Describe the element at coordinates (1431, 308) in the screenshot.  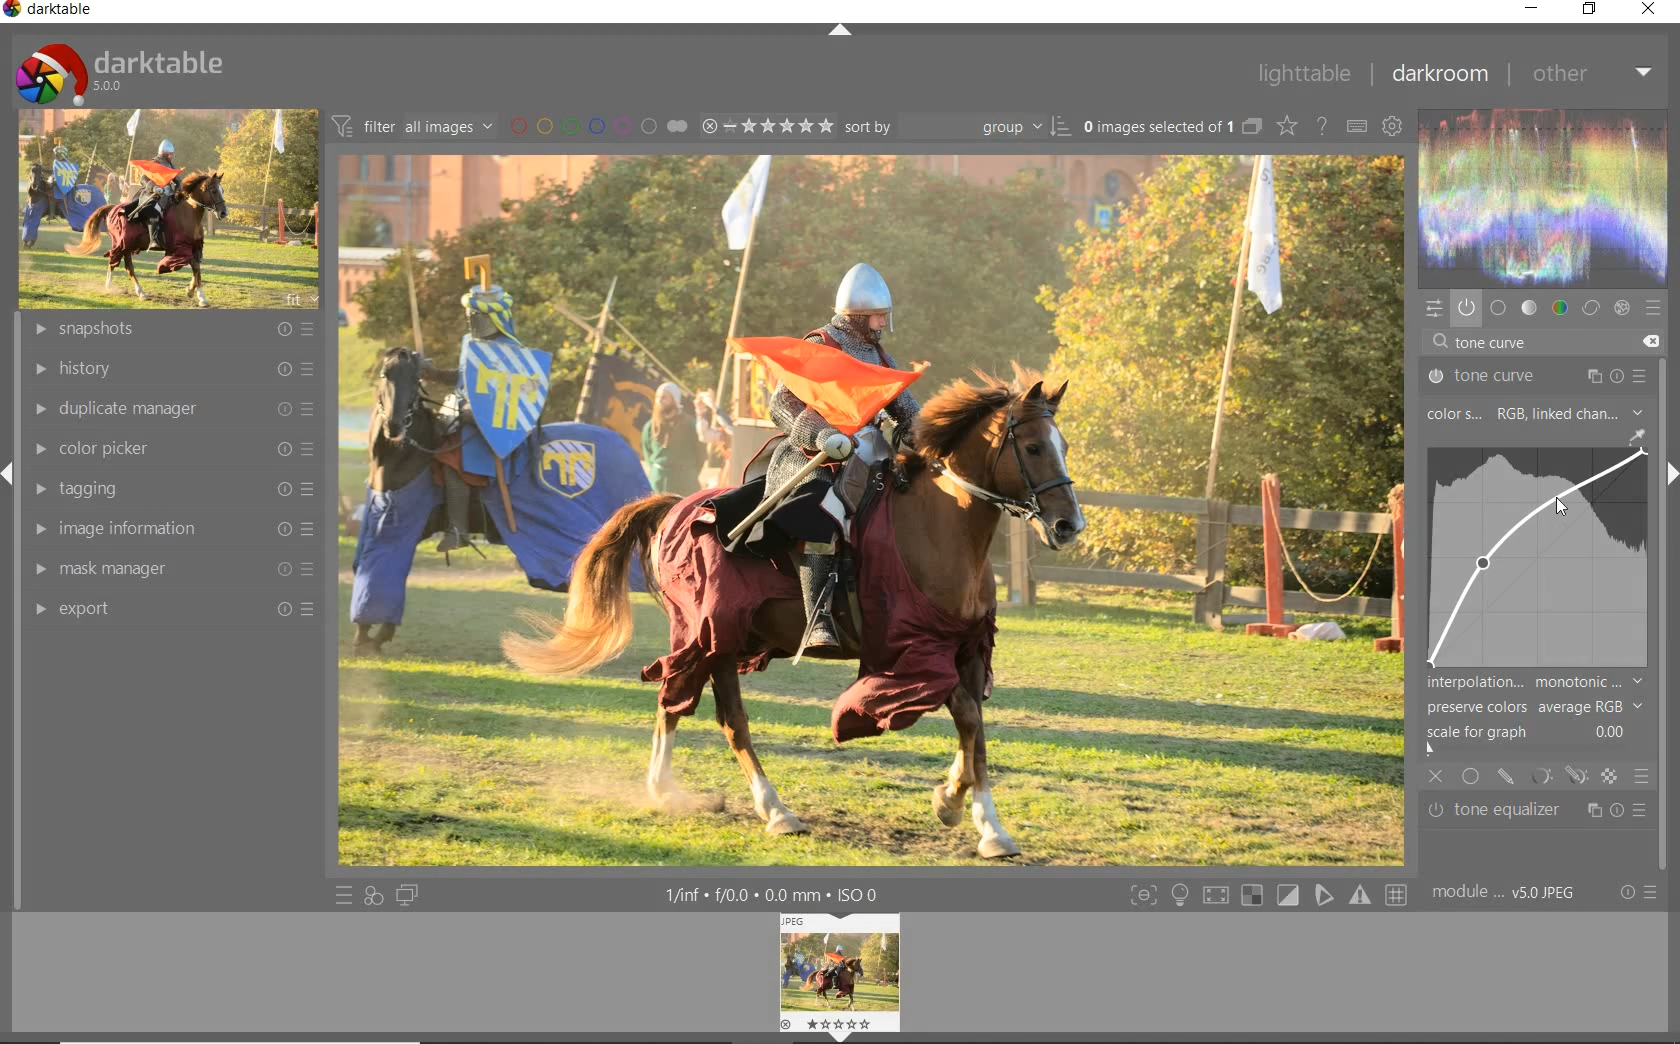
I see `quick access panel` at that location.